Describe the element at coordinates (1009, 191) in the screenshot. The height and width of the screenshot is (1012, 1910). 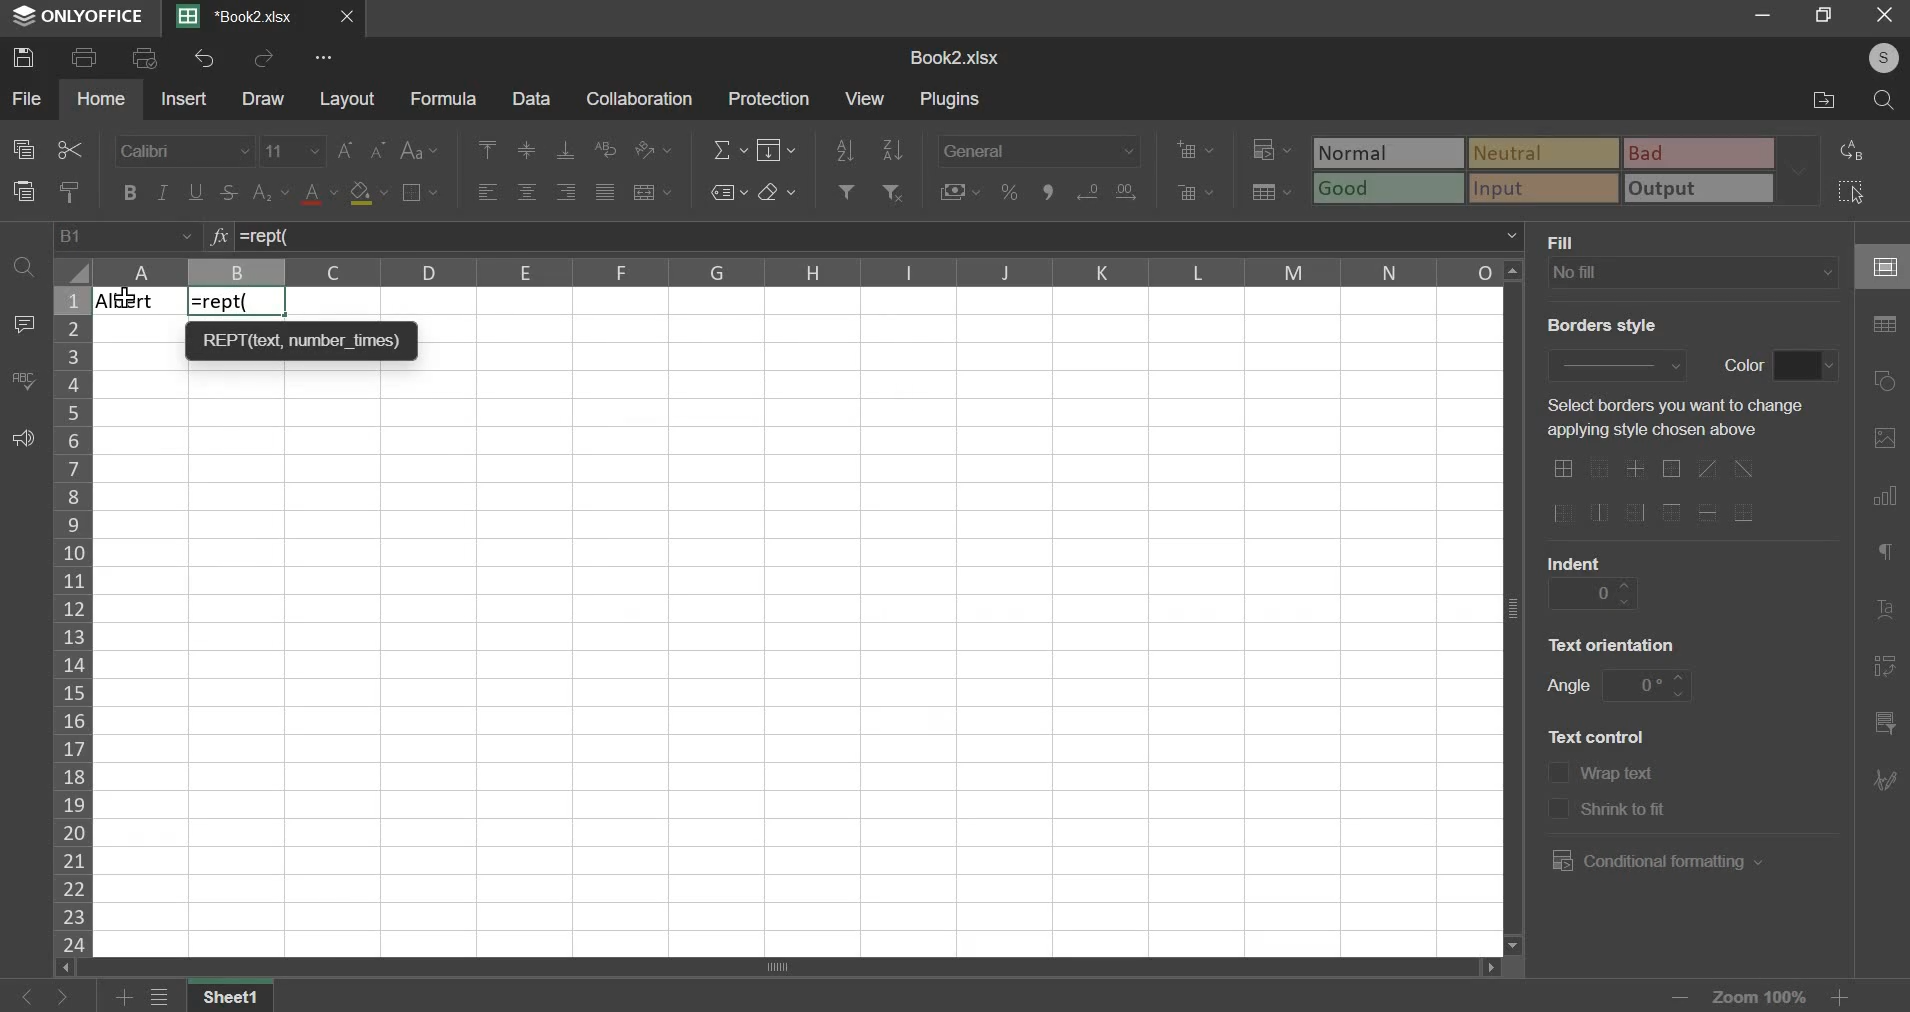
I see `percentage` at that location.